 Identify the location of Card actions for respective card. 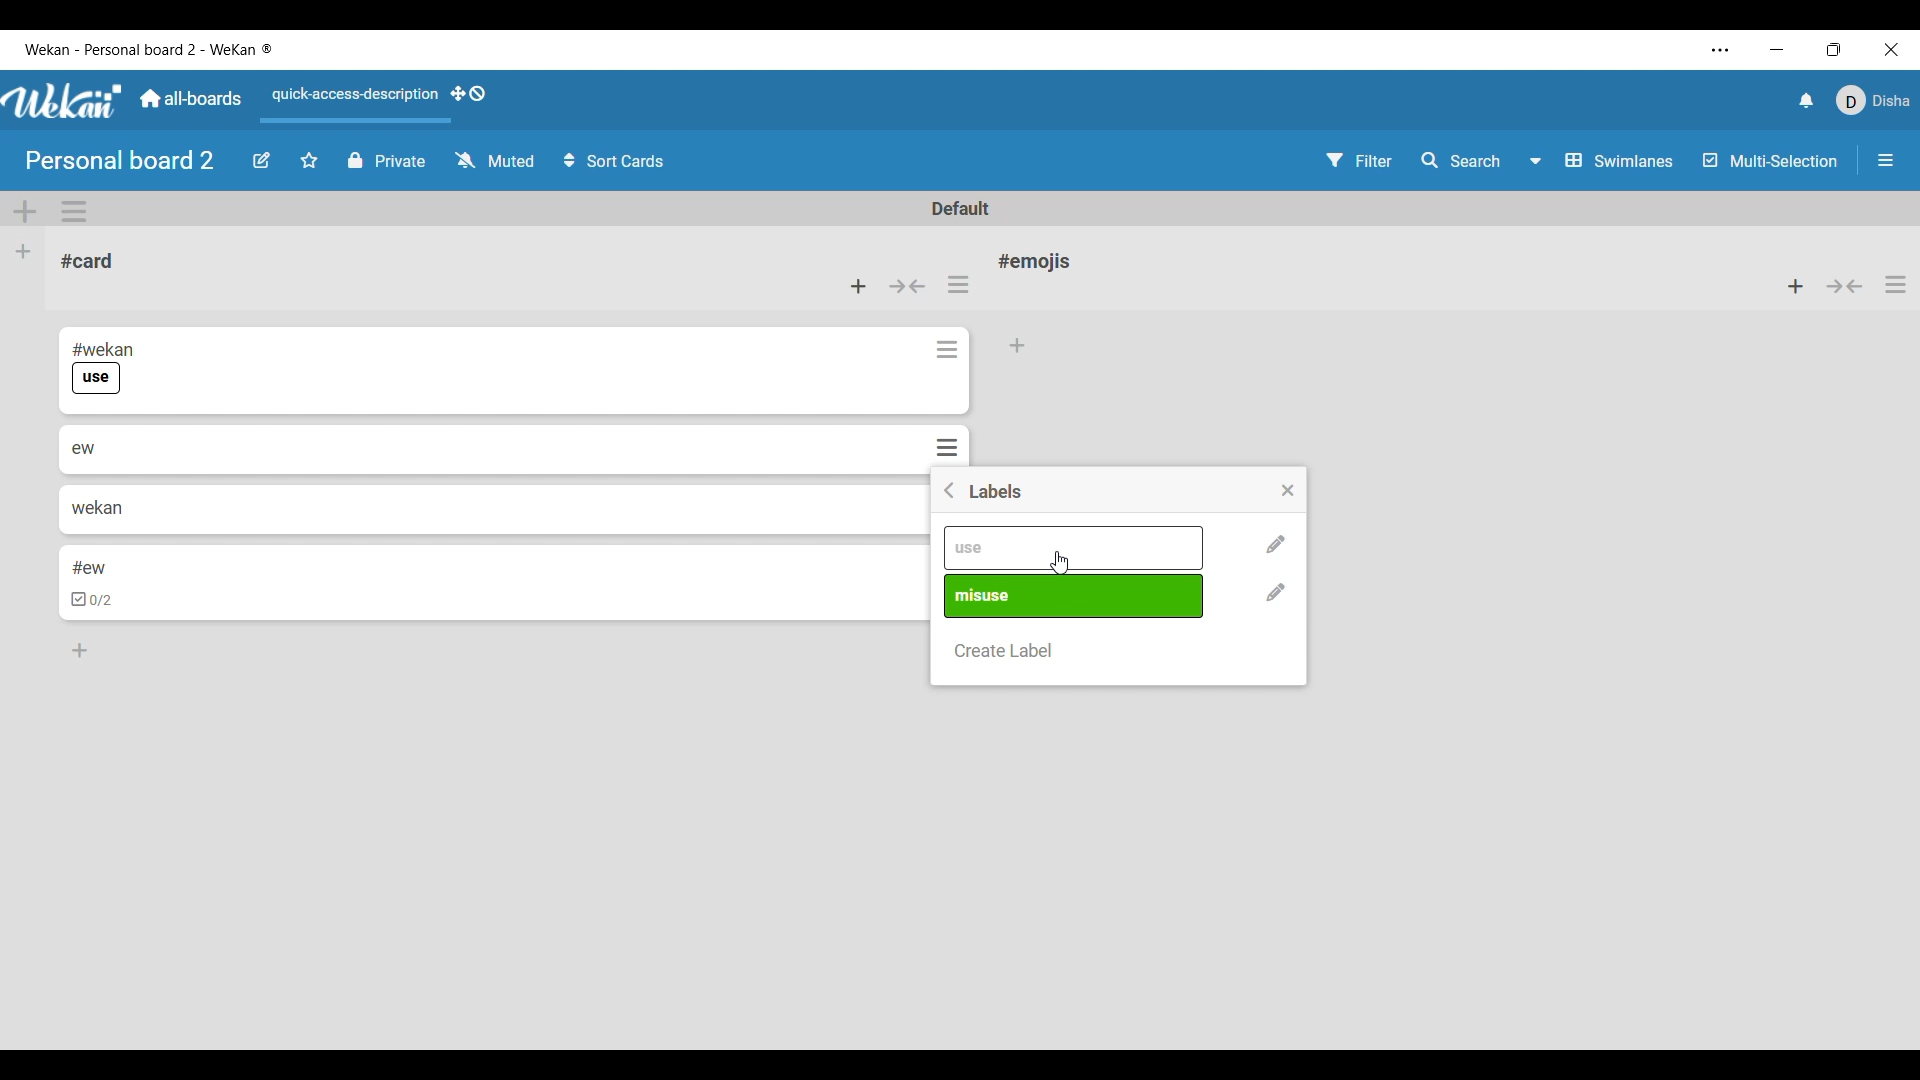
(947, 449).